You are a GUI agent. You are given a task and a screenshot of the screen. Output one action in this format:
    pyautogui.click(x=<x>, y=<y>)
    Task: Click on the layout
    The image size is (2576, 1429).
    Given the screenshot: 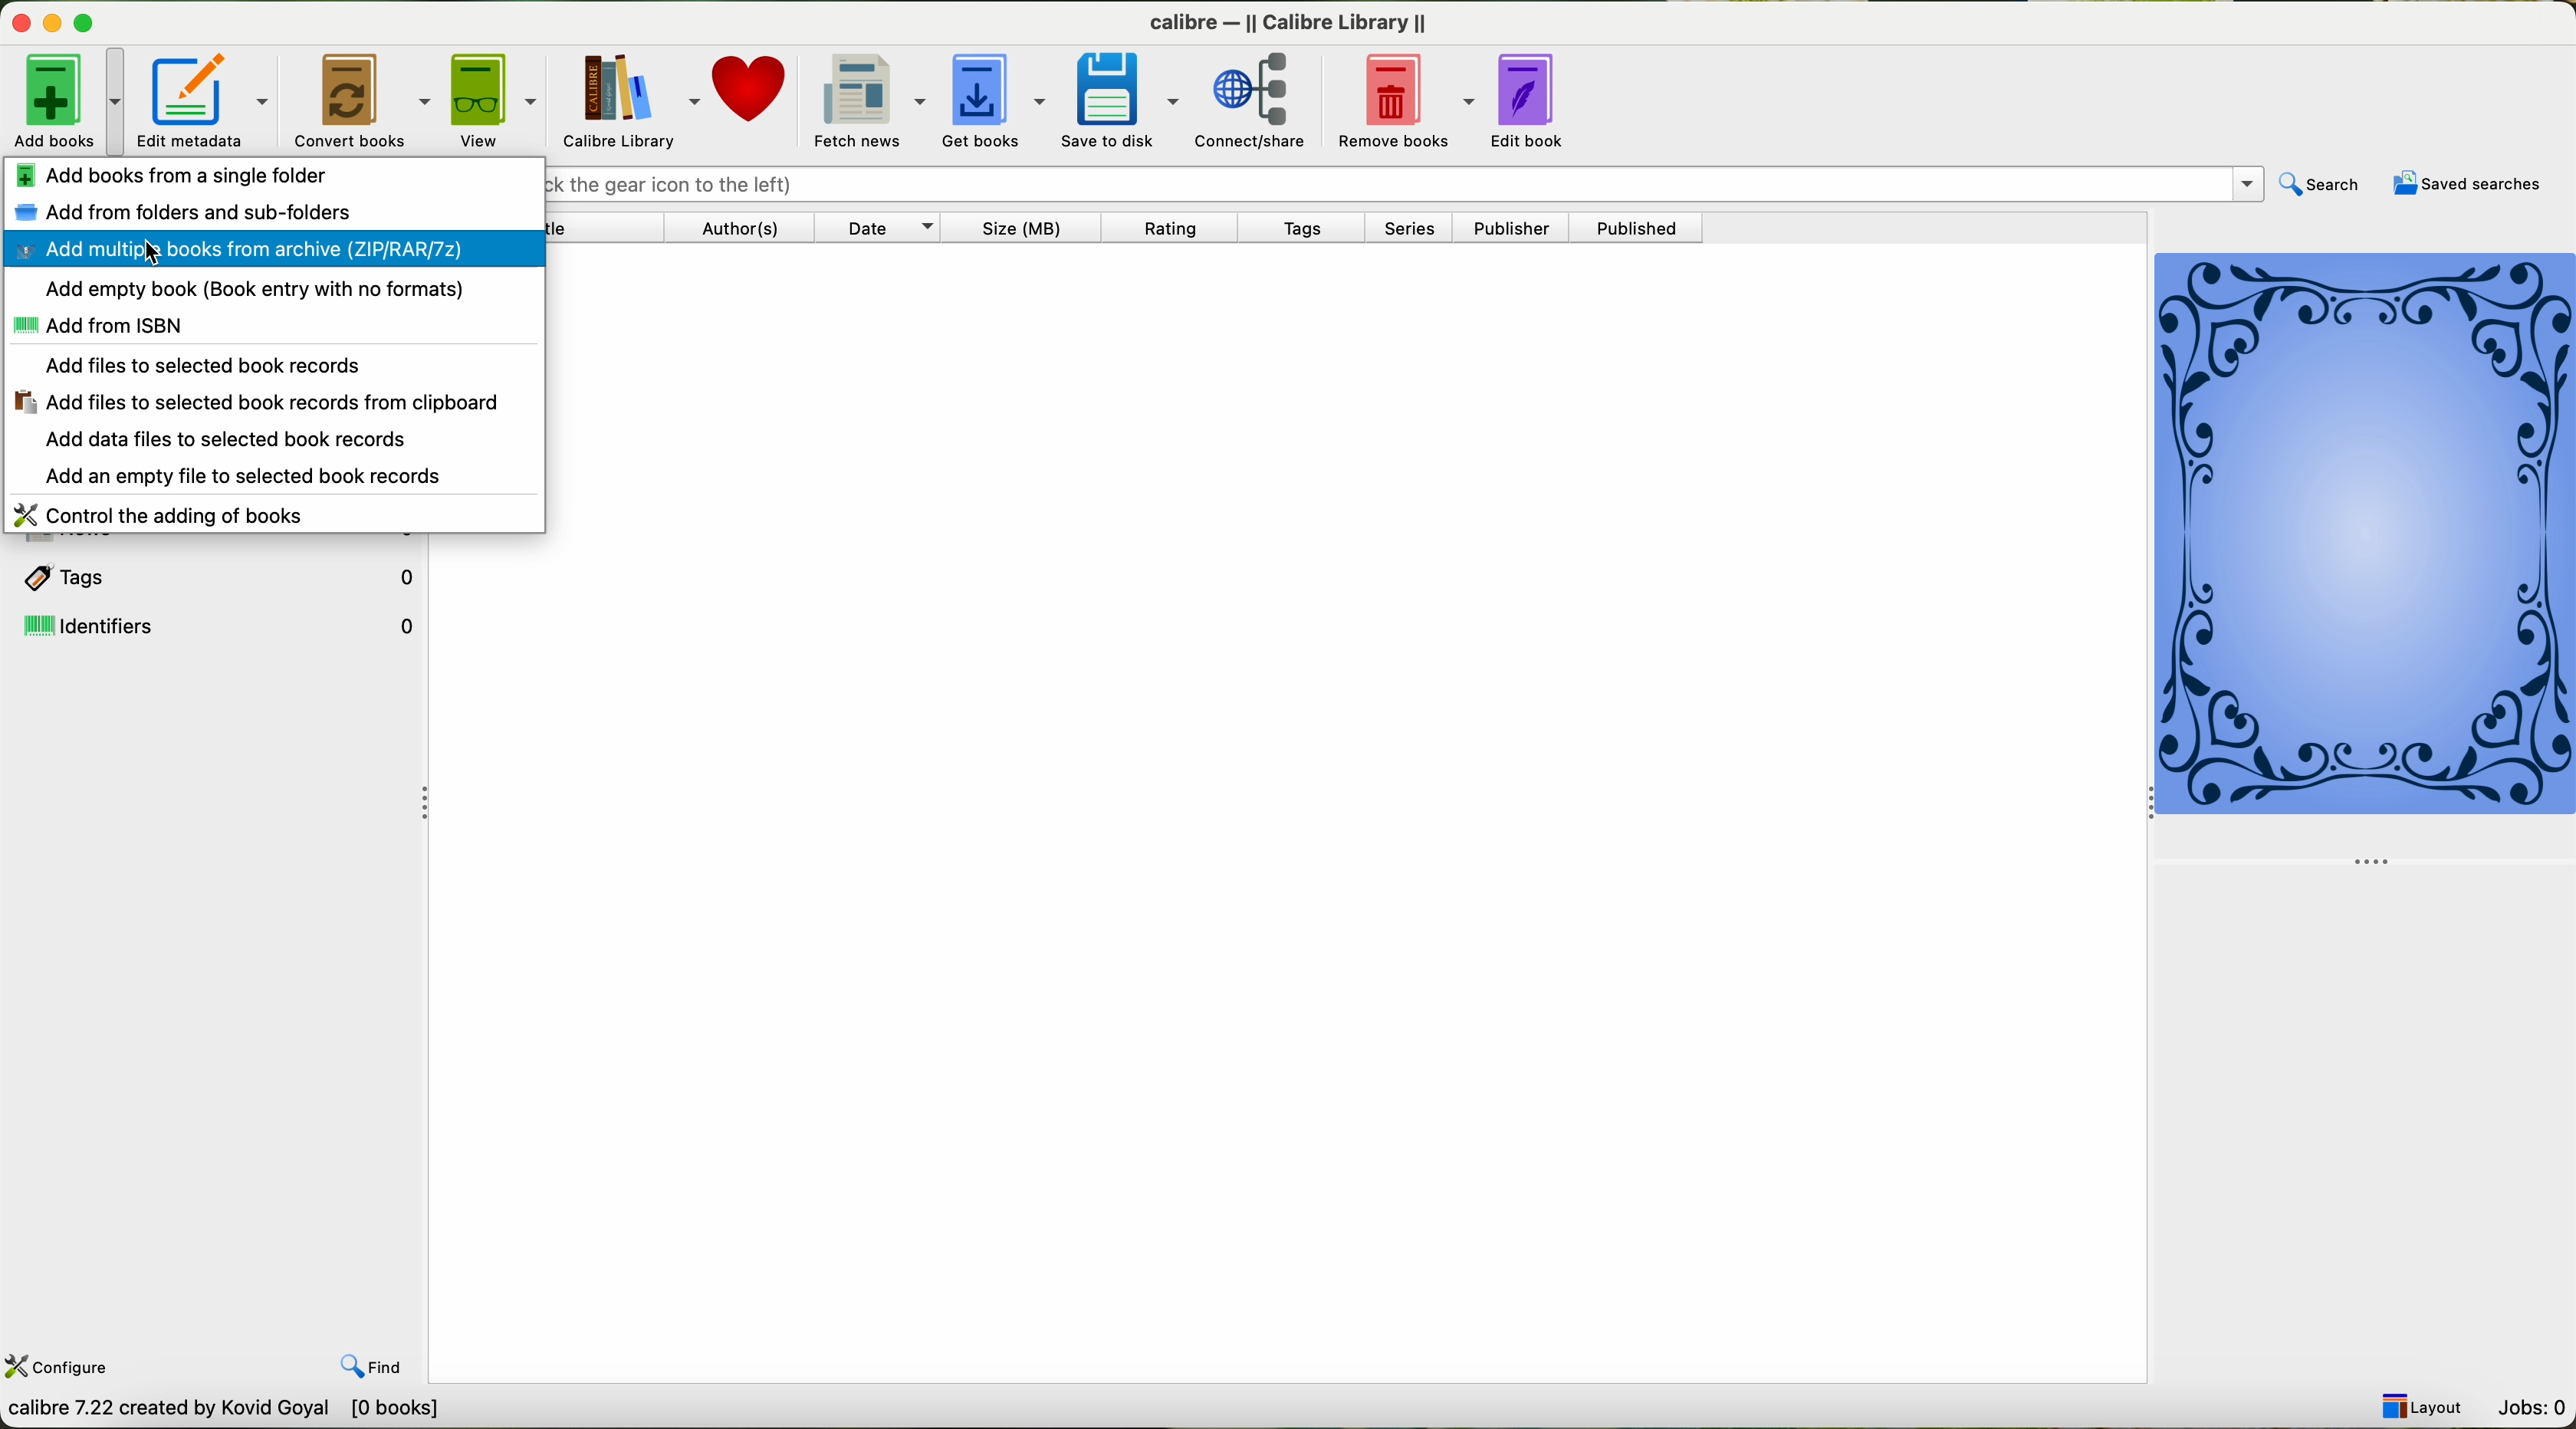 What is the action you would take?
    pyautogui.click(x=2423, y=1407)
    